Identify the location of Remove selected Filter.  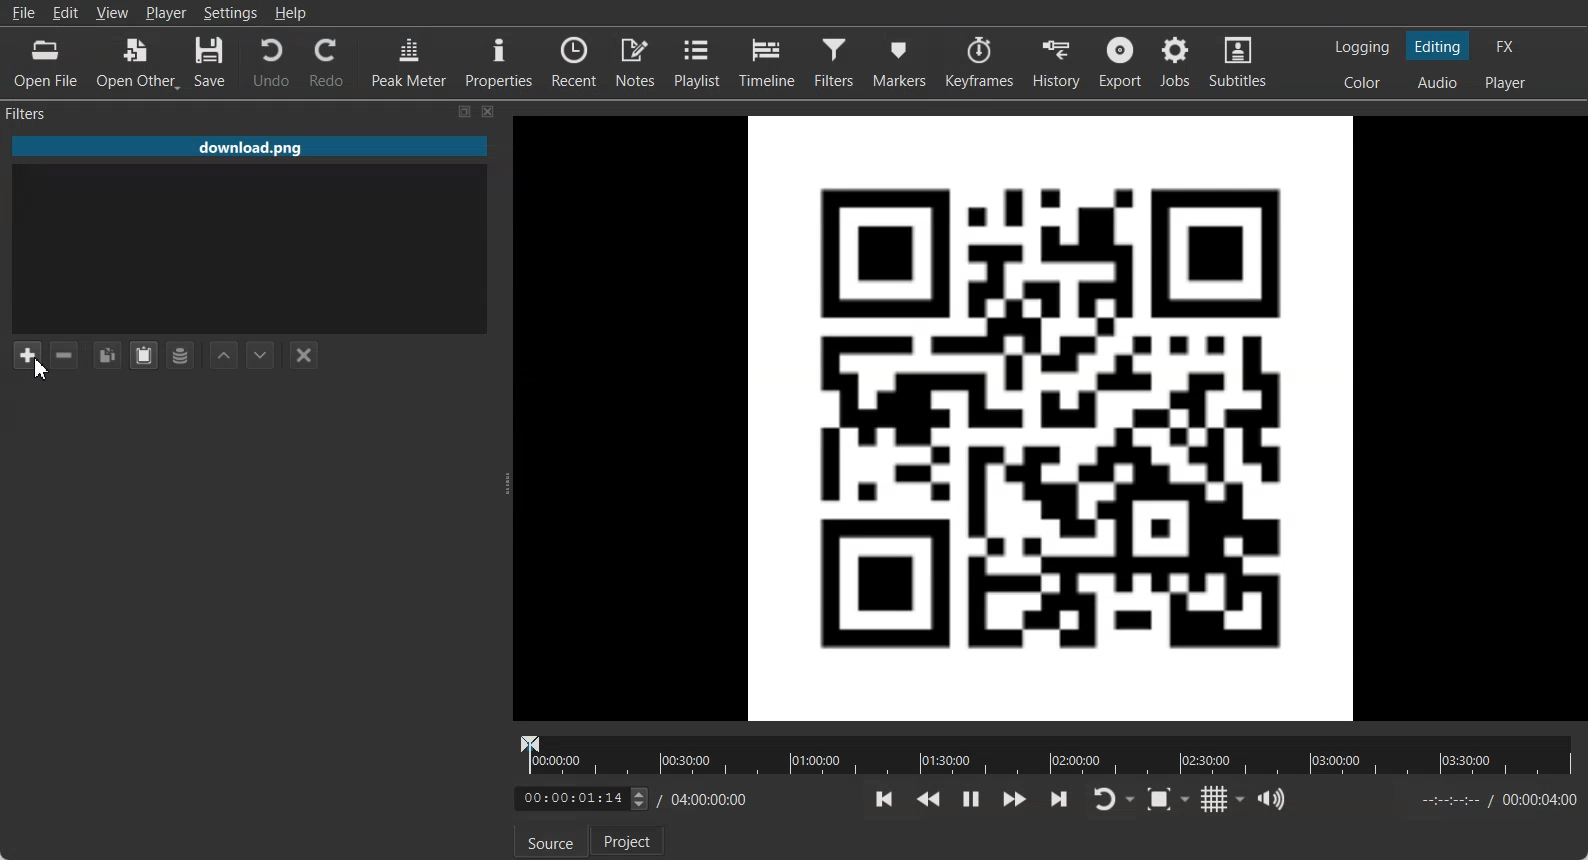
(63, 354).